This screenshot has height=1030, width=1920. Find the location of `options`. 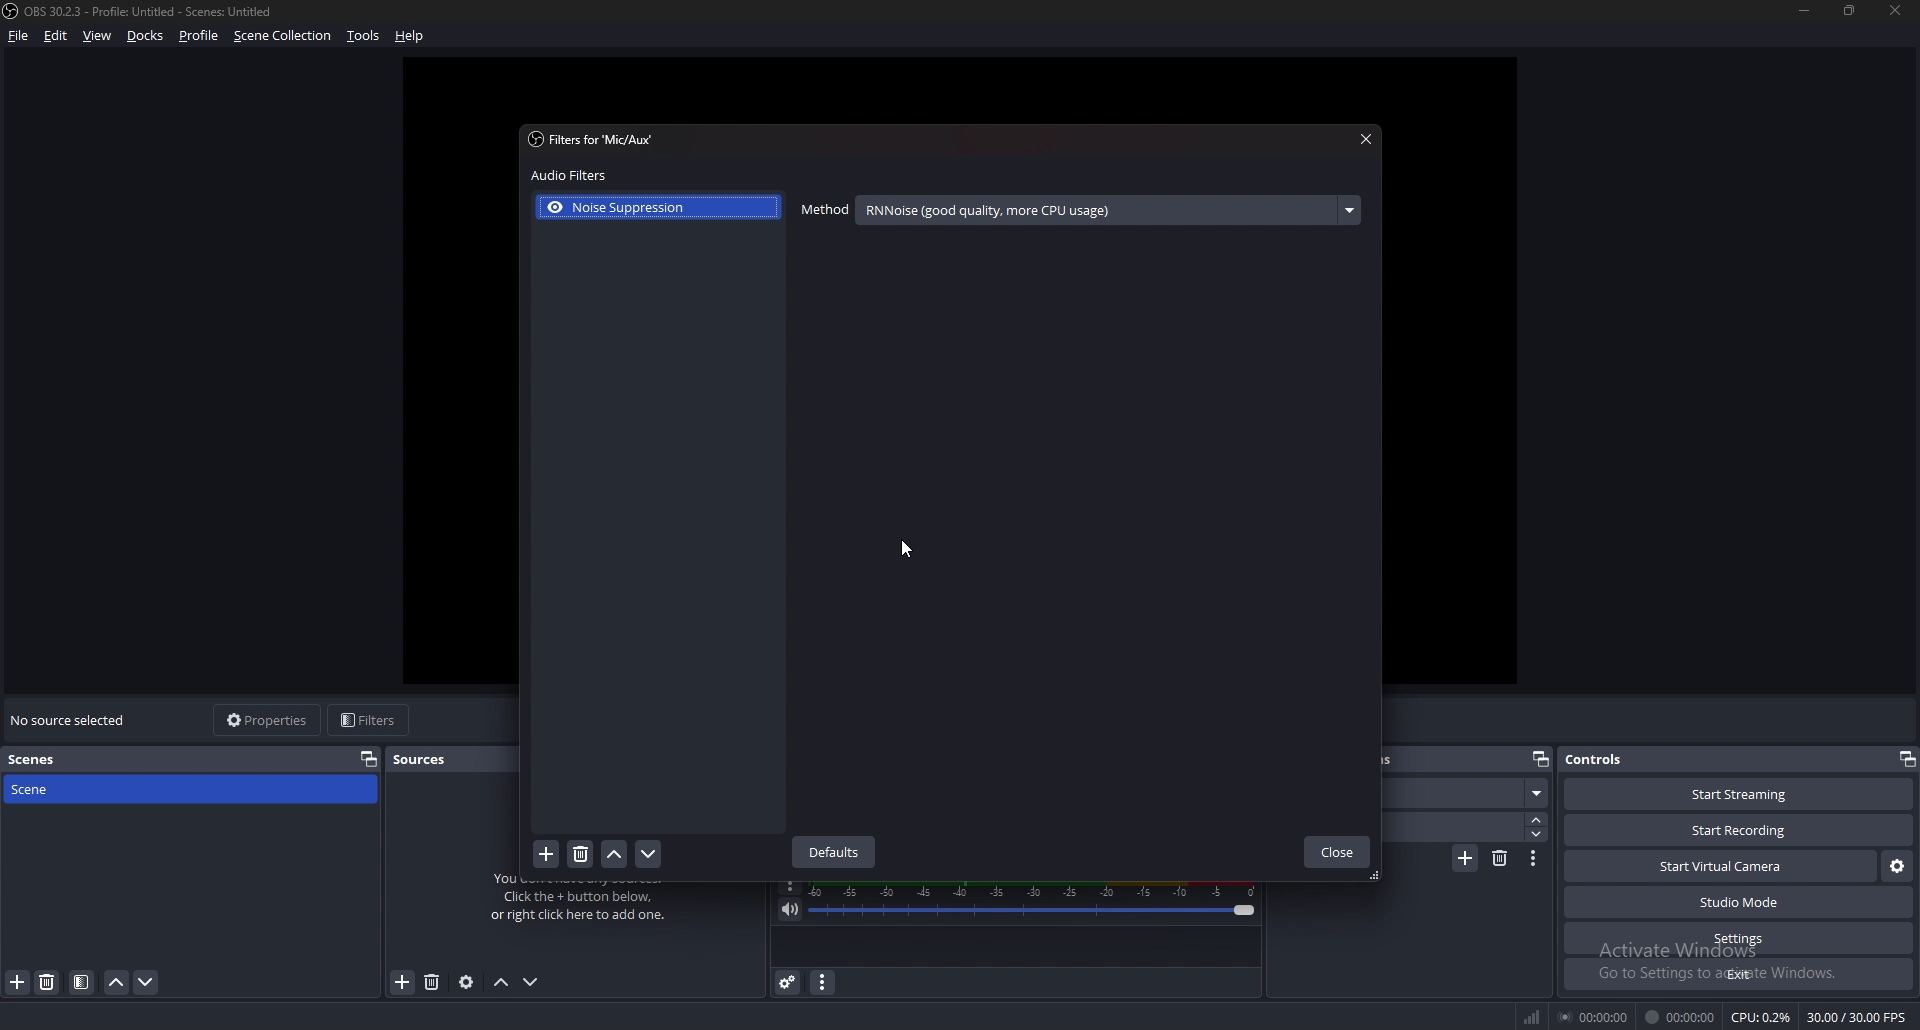

options is located at coordinates (791, 887).